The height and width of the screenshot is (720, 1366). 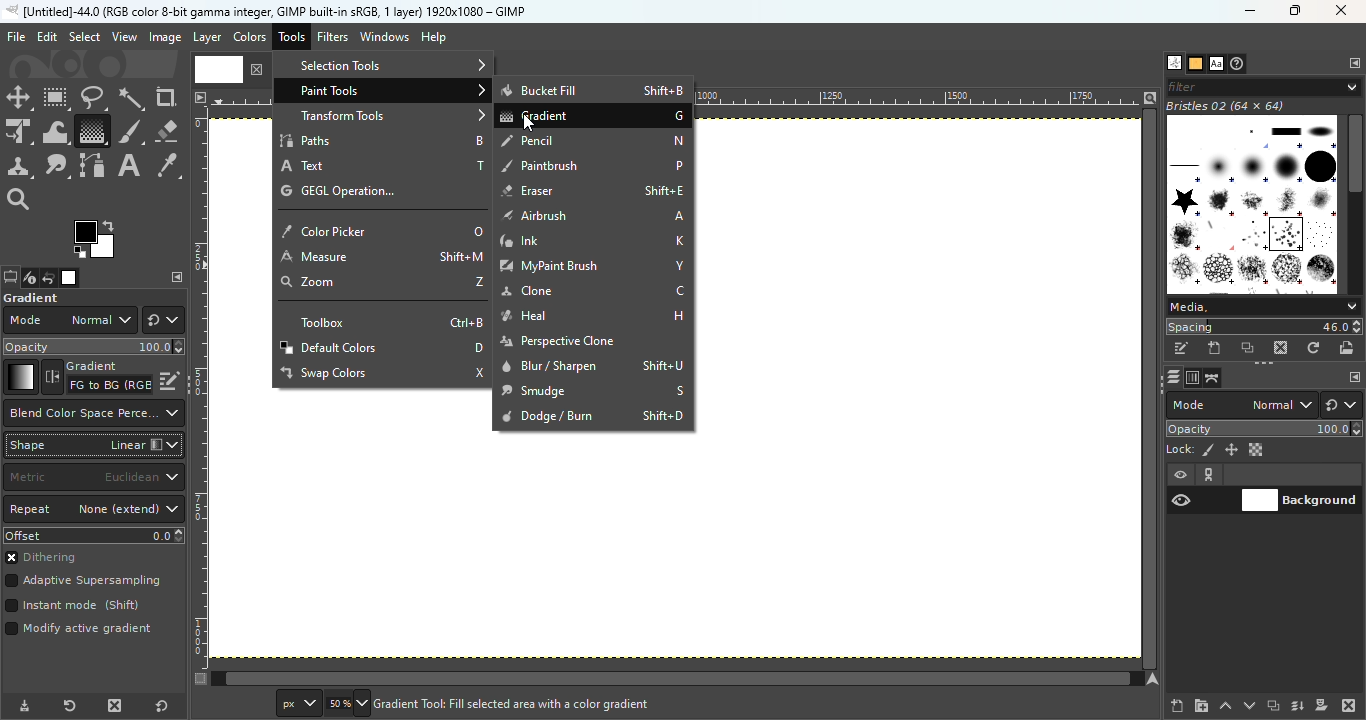 What do you see at coordinates (91, 131) in the screenshot?
I see `Gradient tool` at bounding box center [91, 131].